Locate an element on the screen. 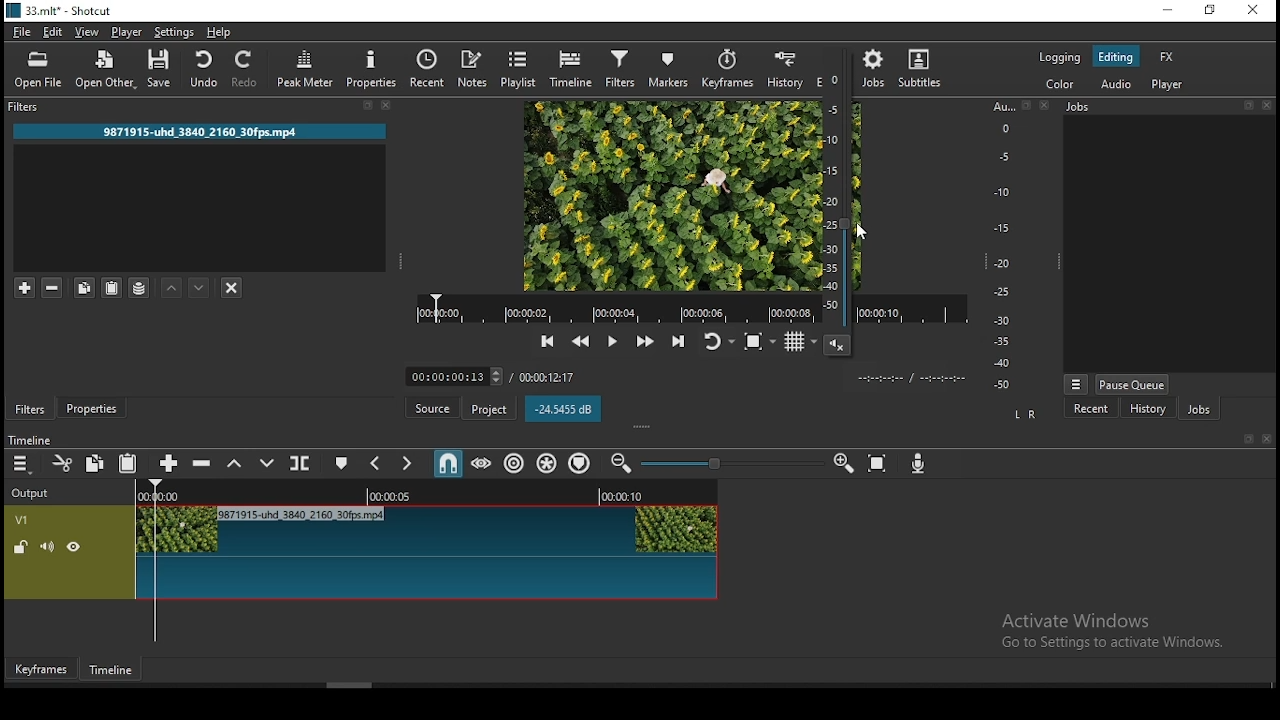  restore is located at coordinates (1211, 10).